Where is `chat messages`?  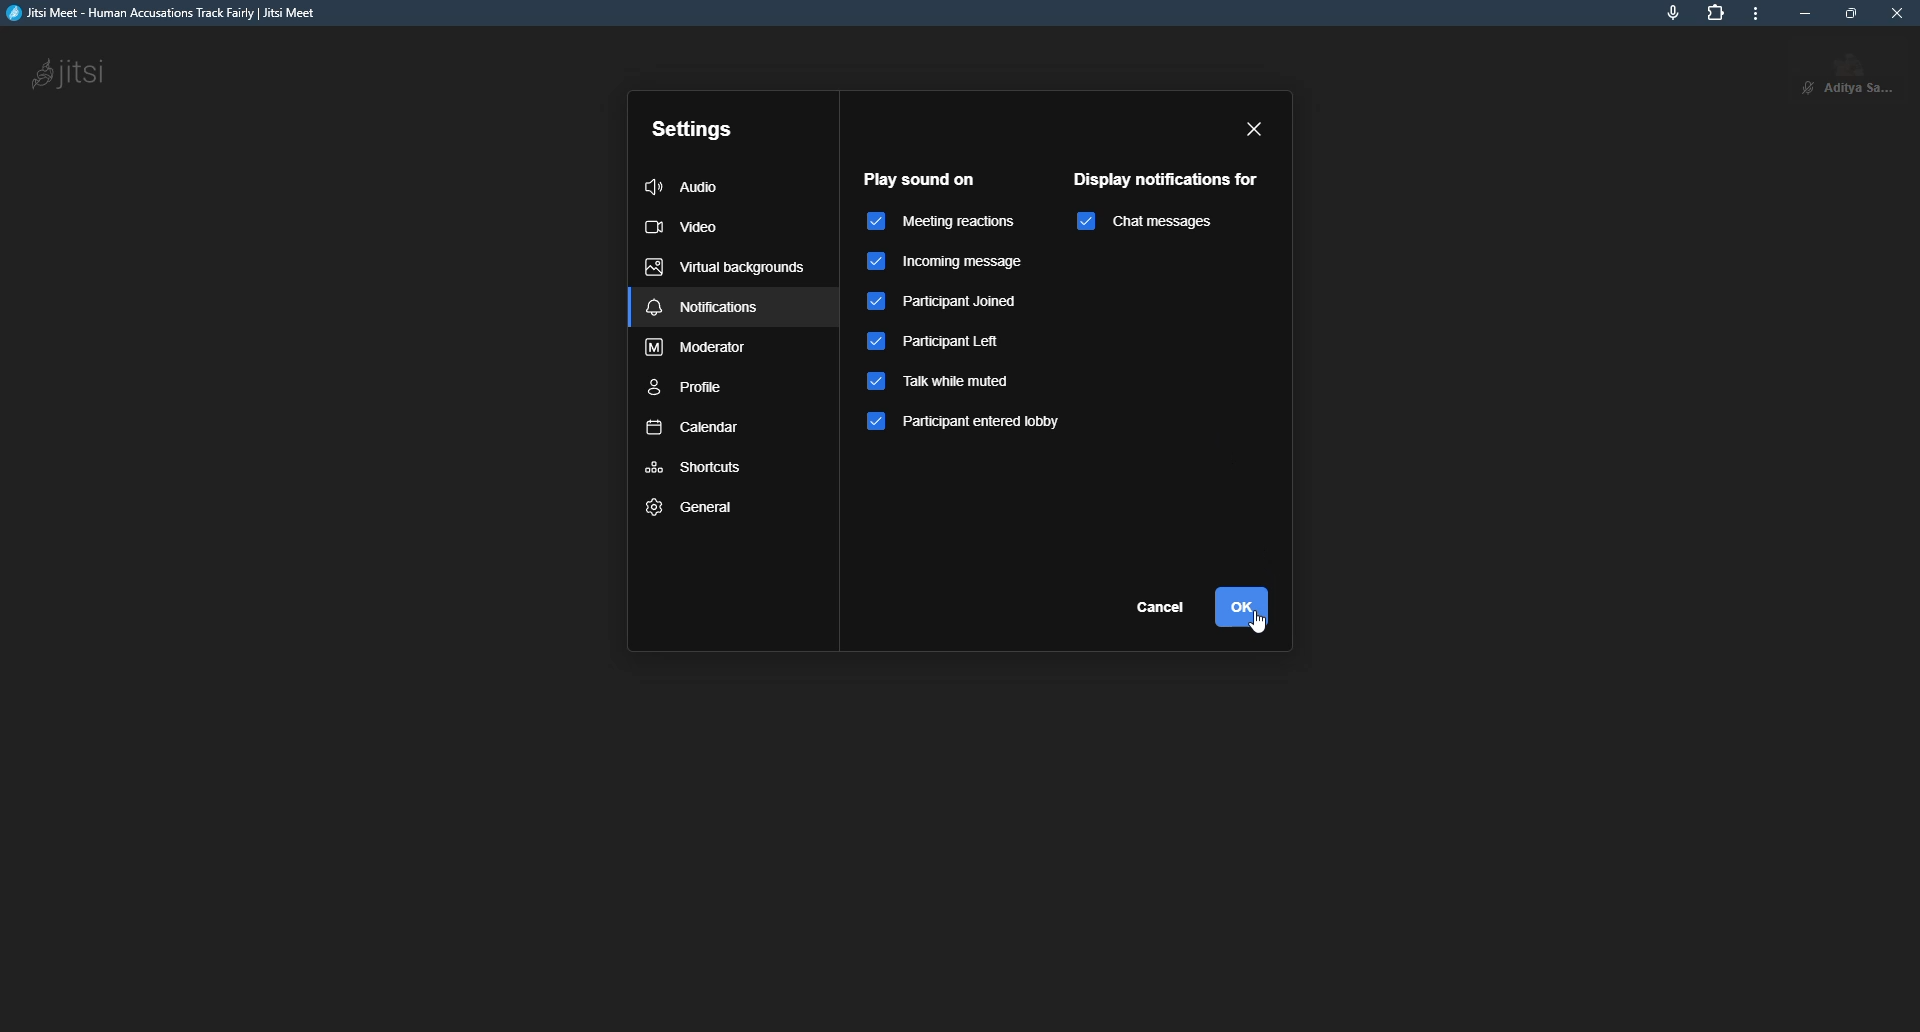
chat messages is located at coordinates (1184, 224).